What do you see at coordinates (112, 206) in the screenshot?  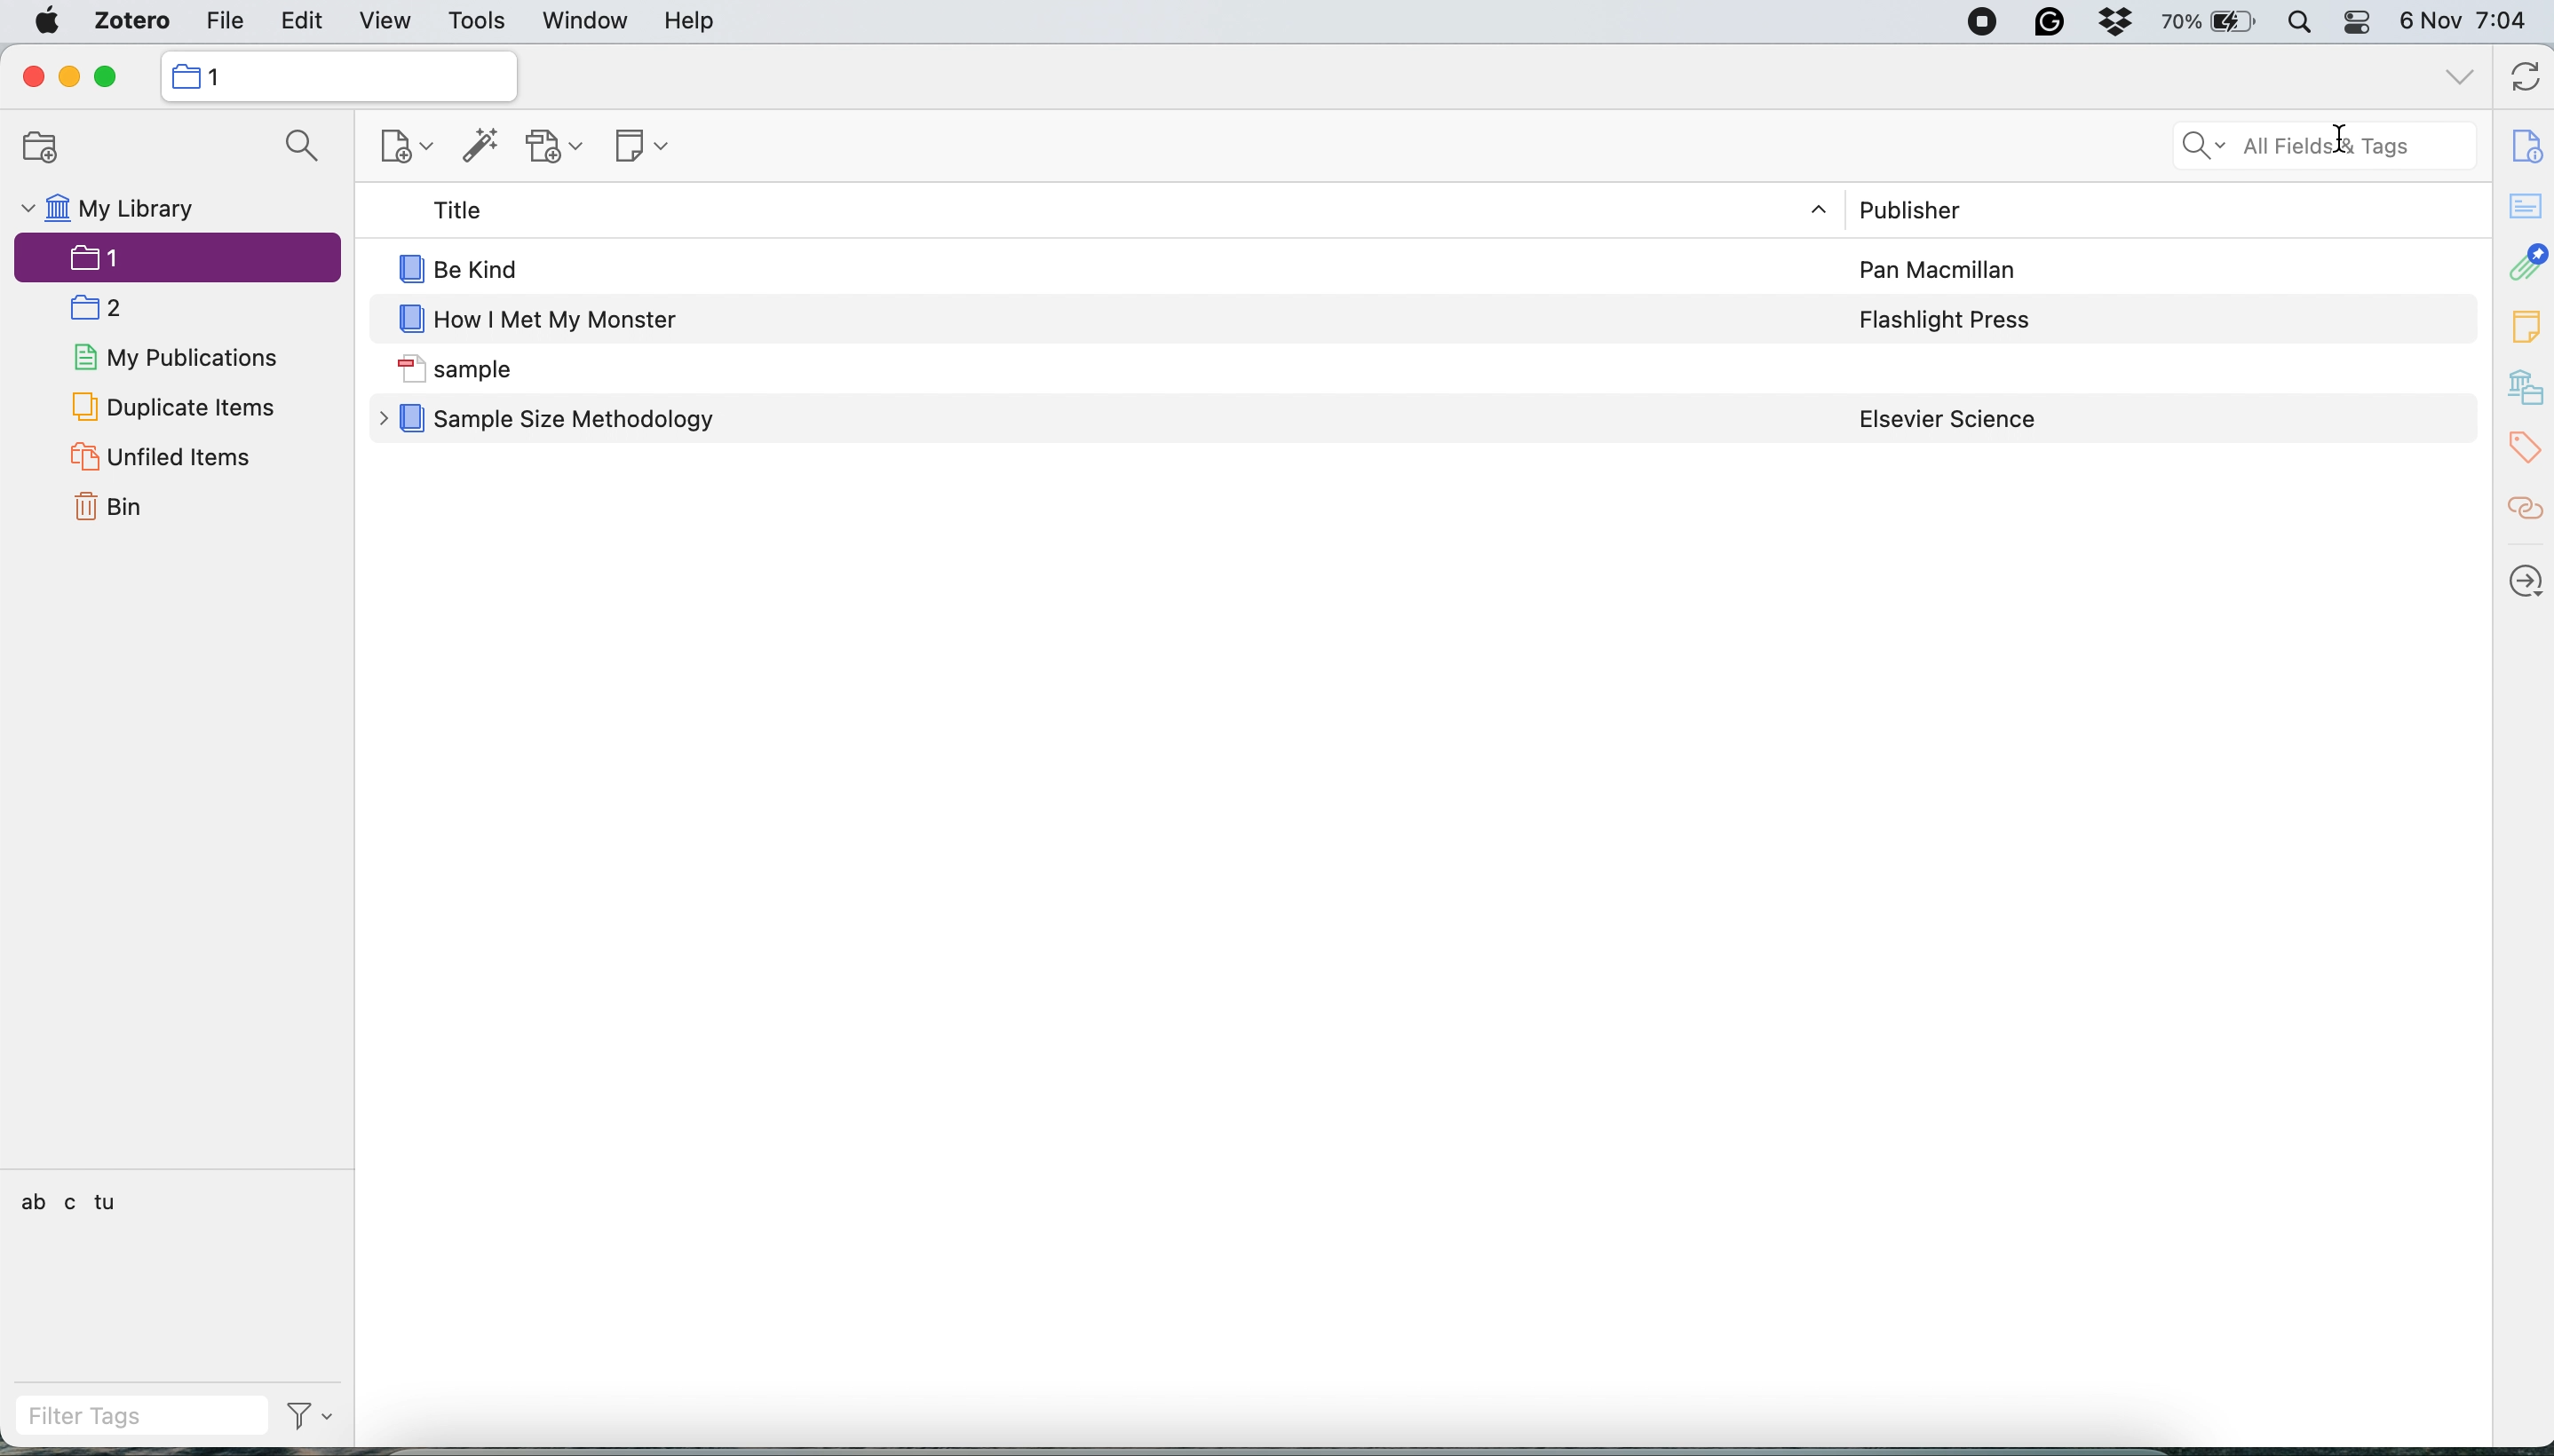 I see `my library` at bounding box center [112, 206].